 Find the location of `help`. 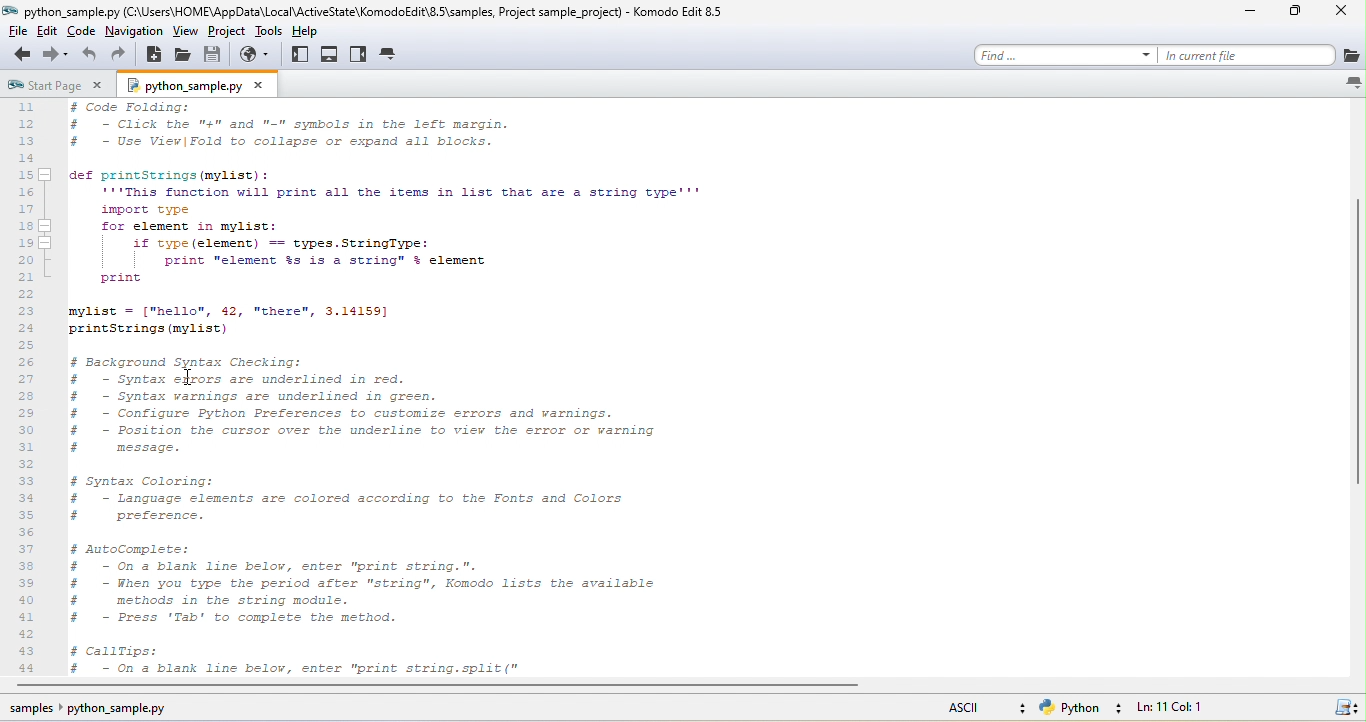

help is located at coordinates (309, 32).